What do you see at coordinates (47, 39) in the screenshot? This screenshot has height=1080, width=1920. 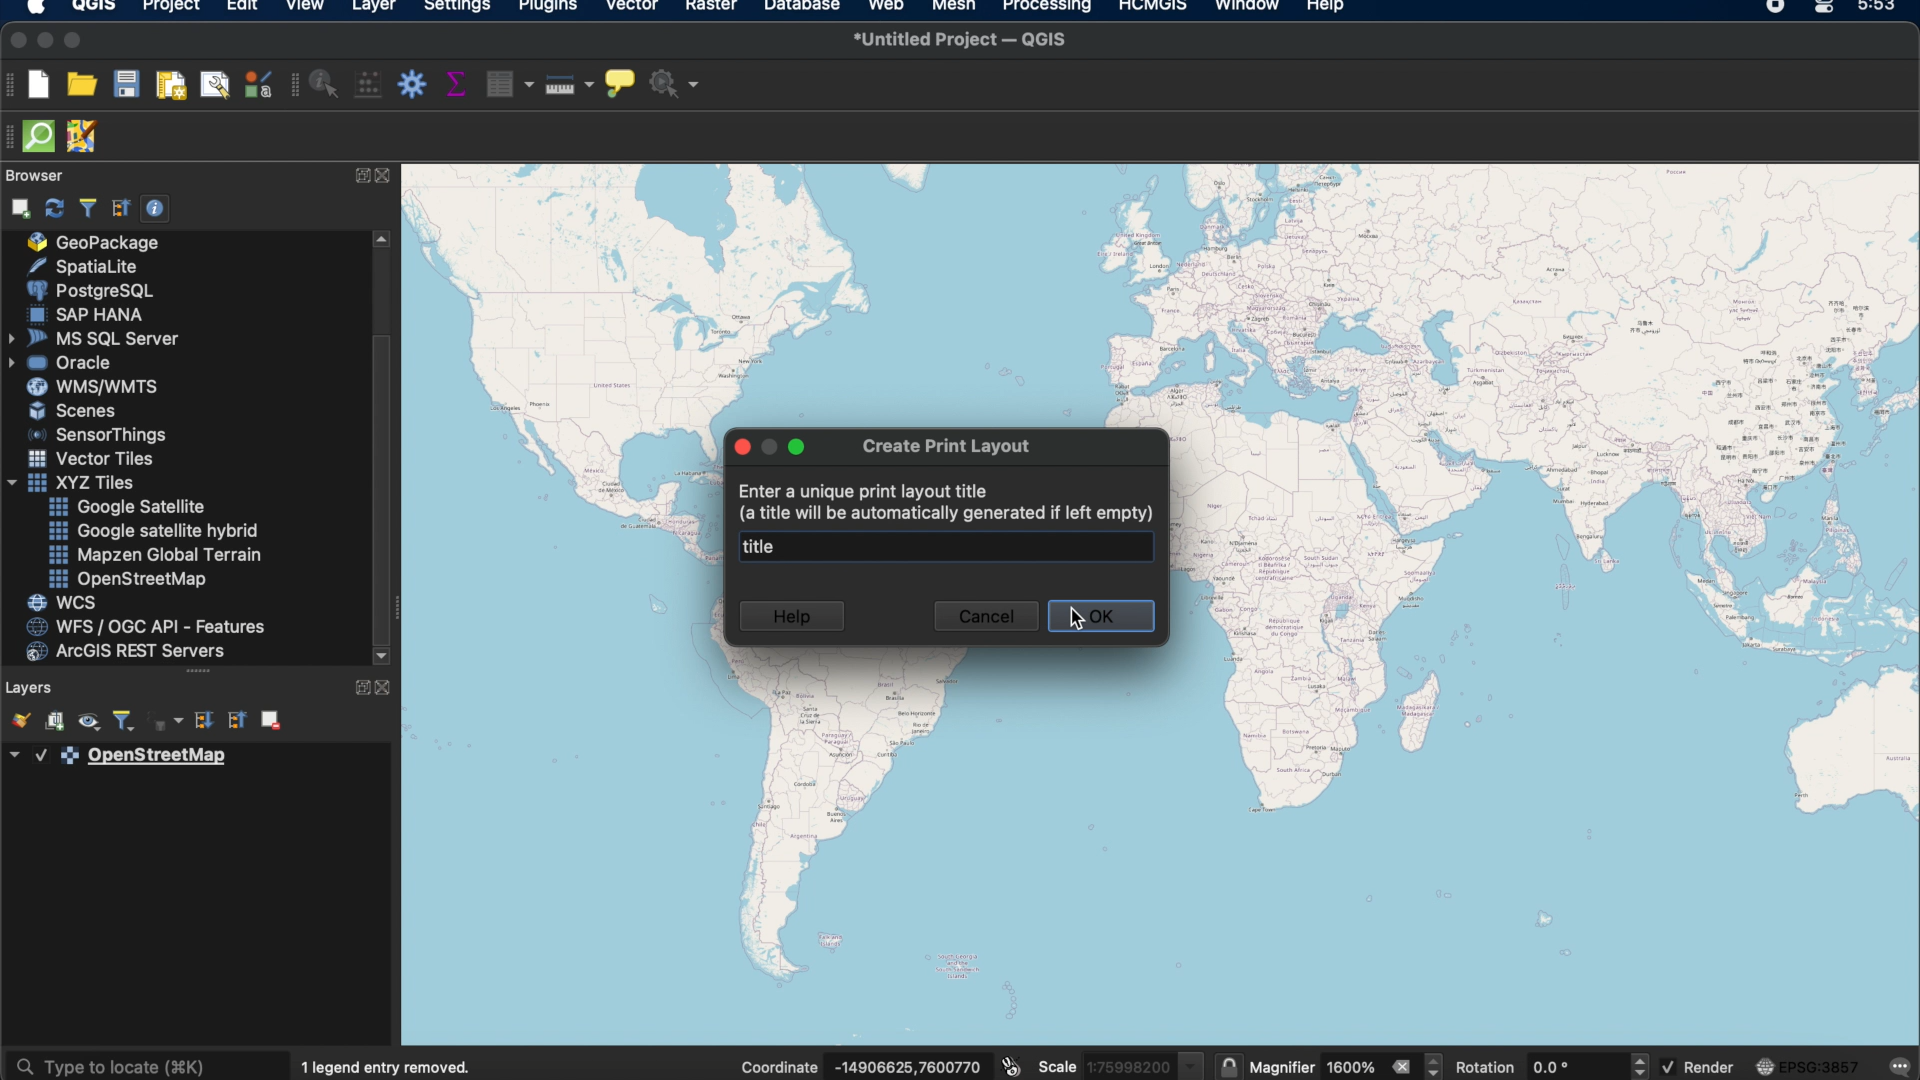 I see `minimize` at bounding box center [47, 39].